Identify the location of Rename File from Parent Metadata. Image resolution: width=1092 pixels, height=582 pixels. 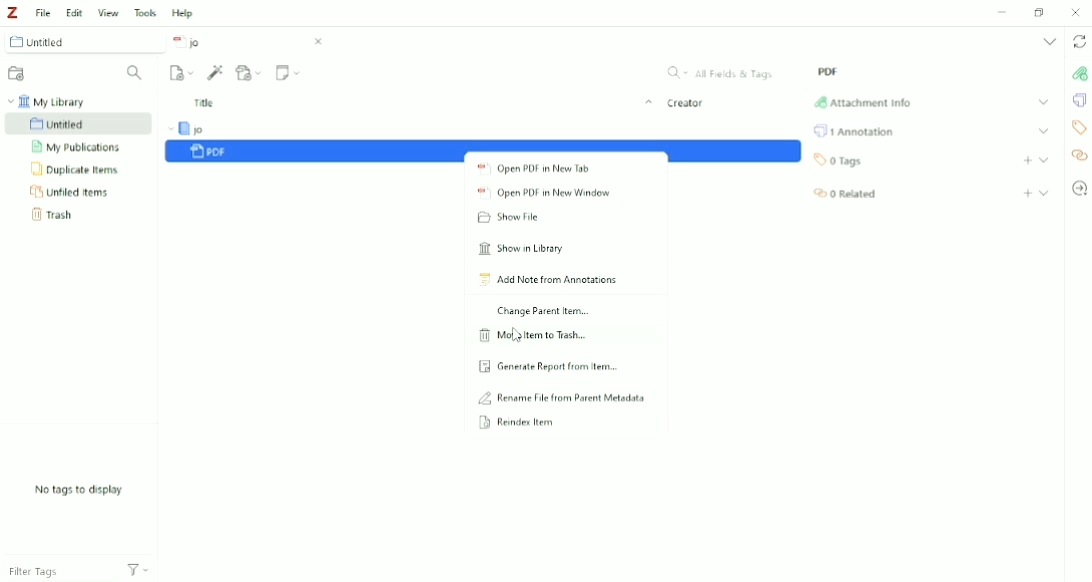
(564, 399).